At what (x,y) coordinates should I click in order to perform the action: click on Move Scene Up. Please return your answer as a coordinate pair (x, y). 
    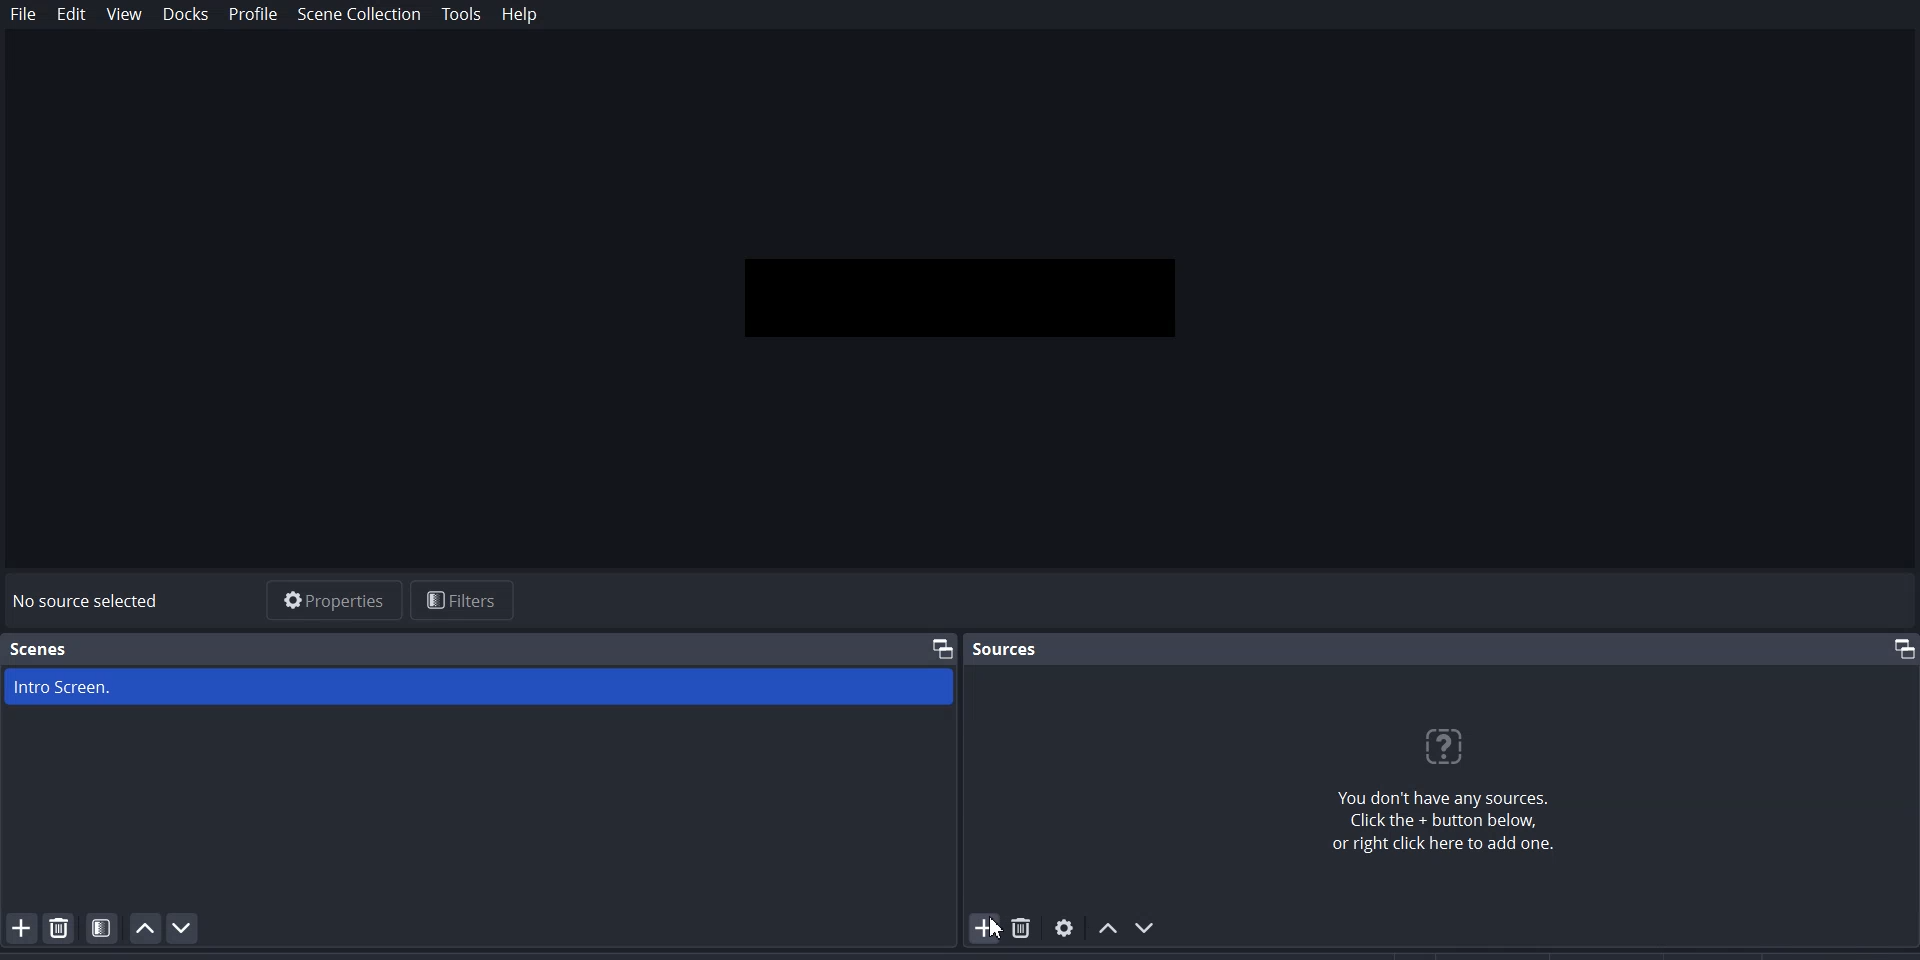
    Looking at the image, I should click on (145, 928).